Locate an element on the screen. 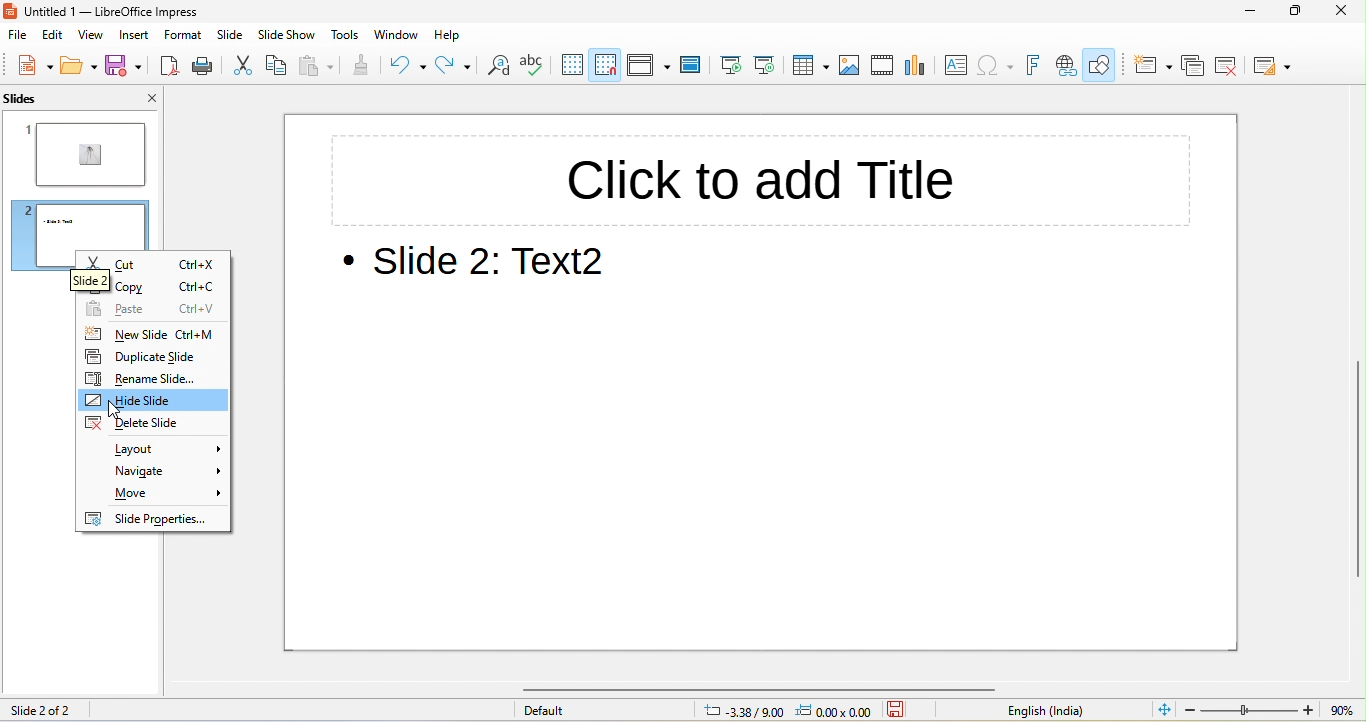  click to add title is located at coordinates (760, 179).